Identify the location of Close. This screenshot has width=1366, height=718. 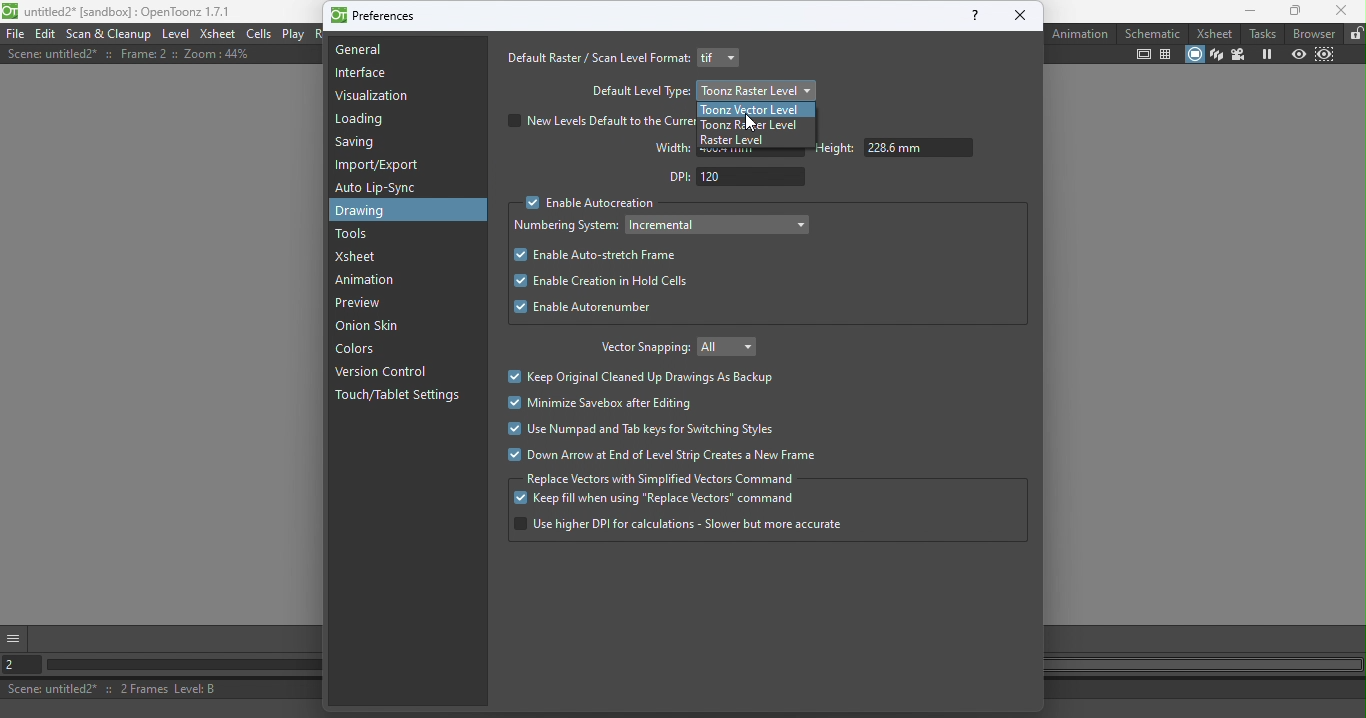
(1341, 11).